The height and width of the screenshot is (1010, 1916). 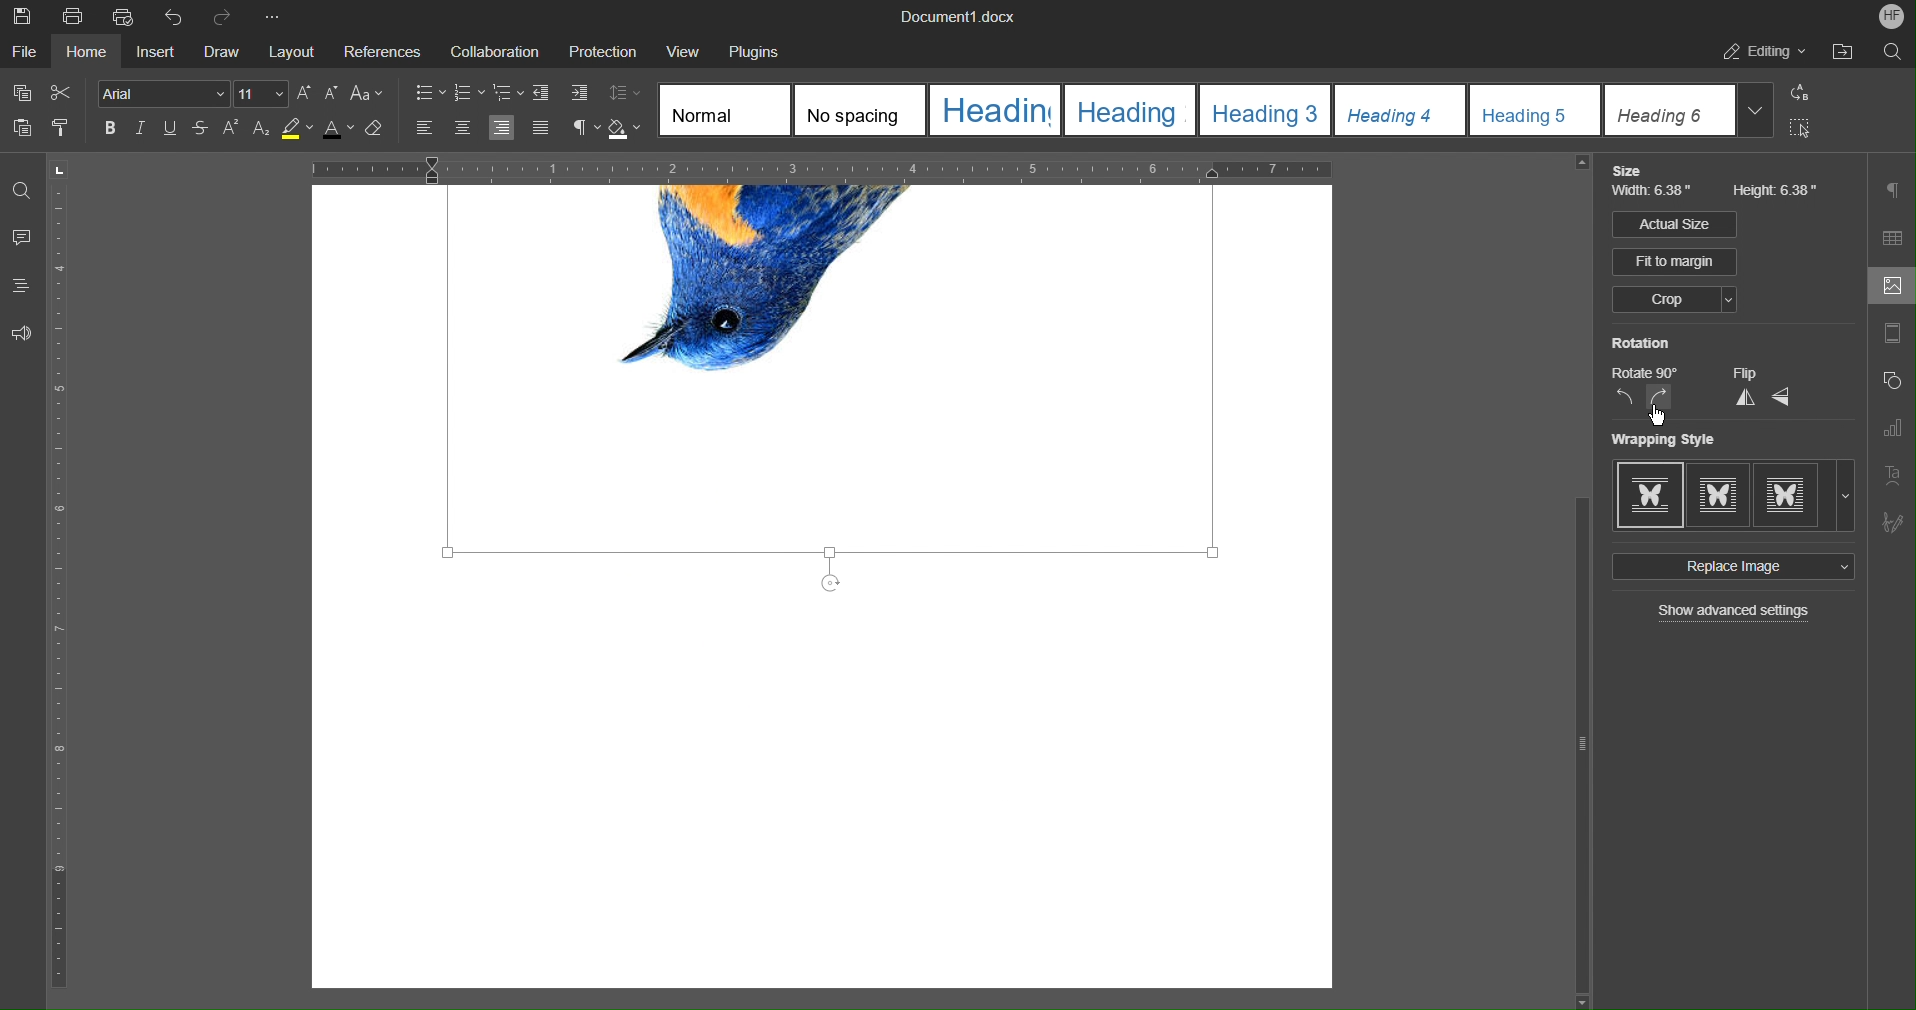 What do you see at coordinates (1129, 109) in the screenshot?
I see `Heading 2` at bounding box center [1129, 109].